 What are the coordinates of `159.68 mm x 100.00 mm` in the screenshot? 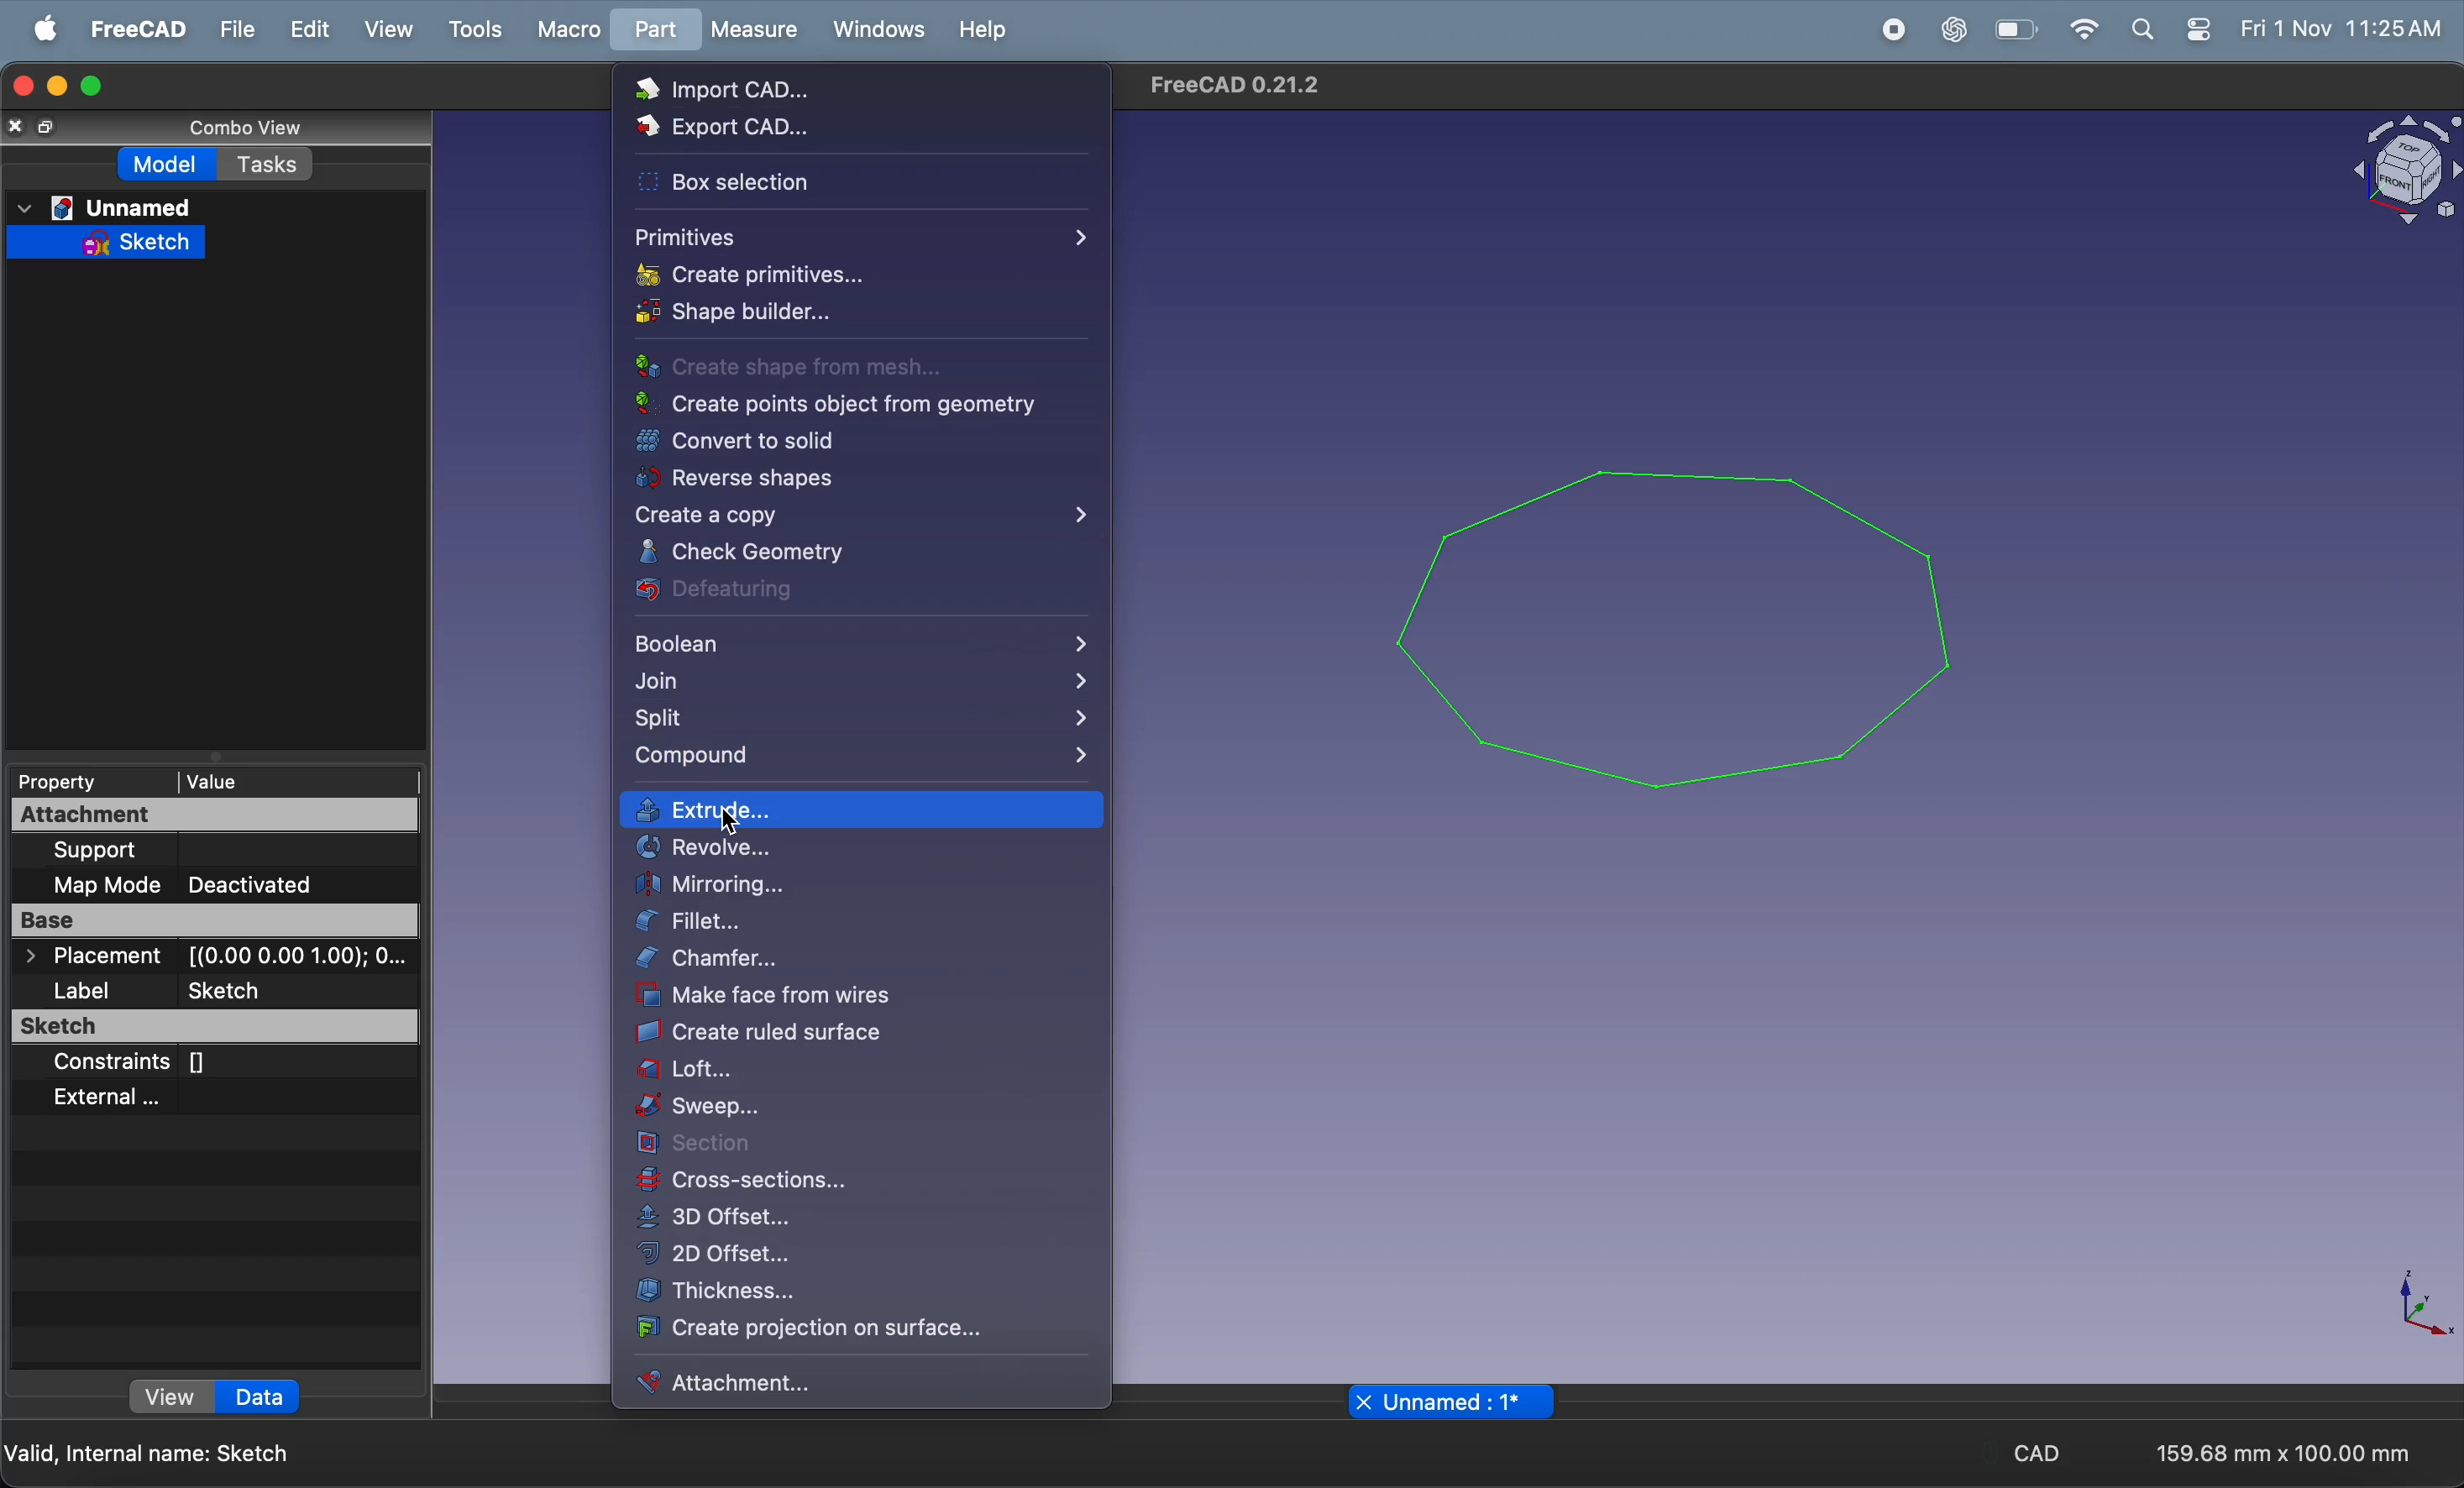 It's located at (2280, 1451).